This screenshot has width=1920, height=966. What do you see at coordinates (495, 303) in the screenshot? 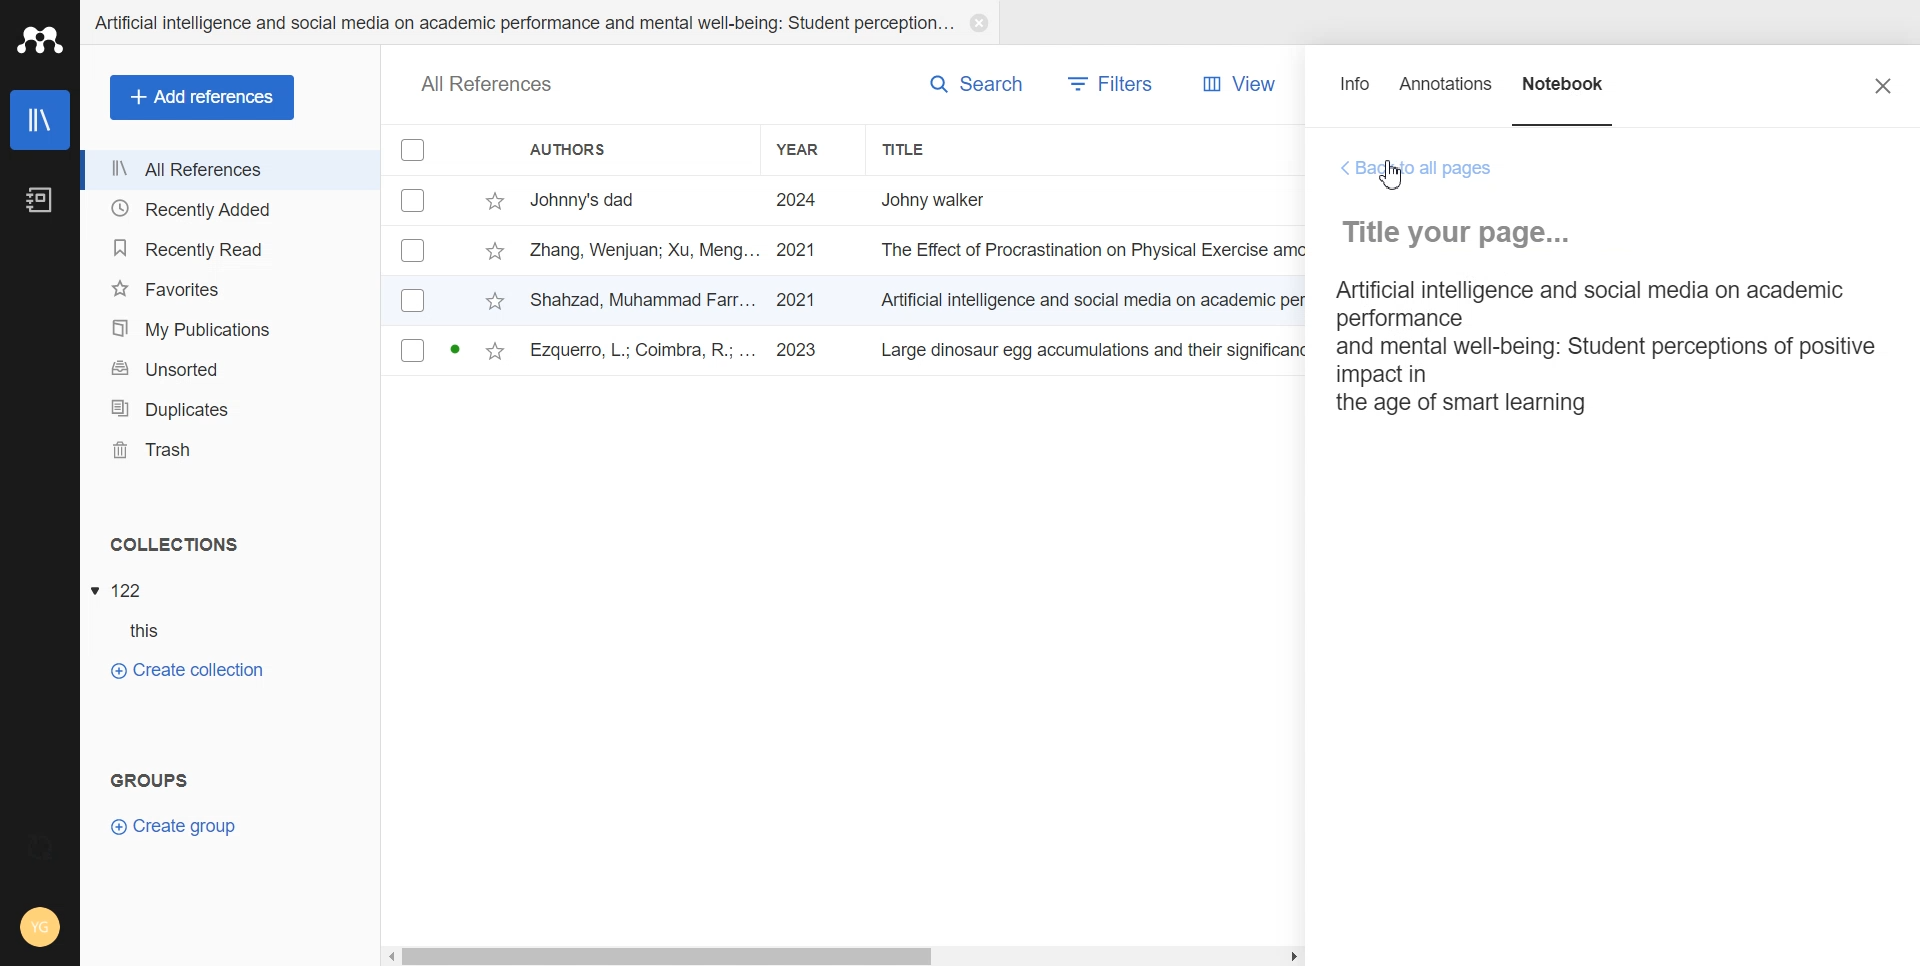
I see `star` at bounding box center [495, 303].